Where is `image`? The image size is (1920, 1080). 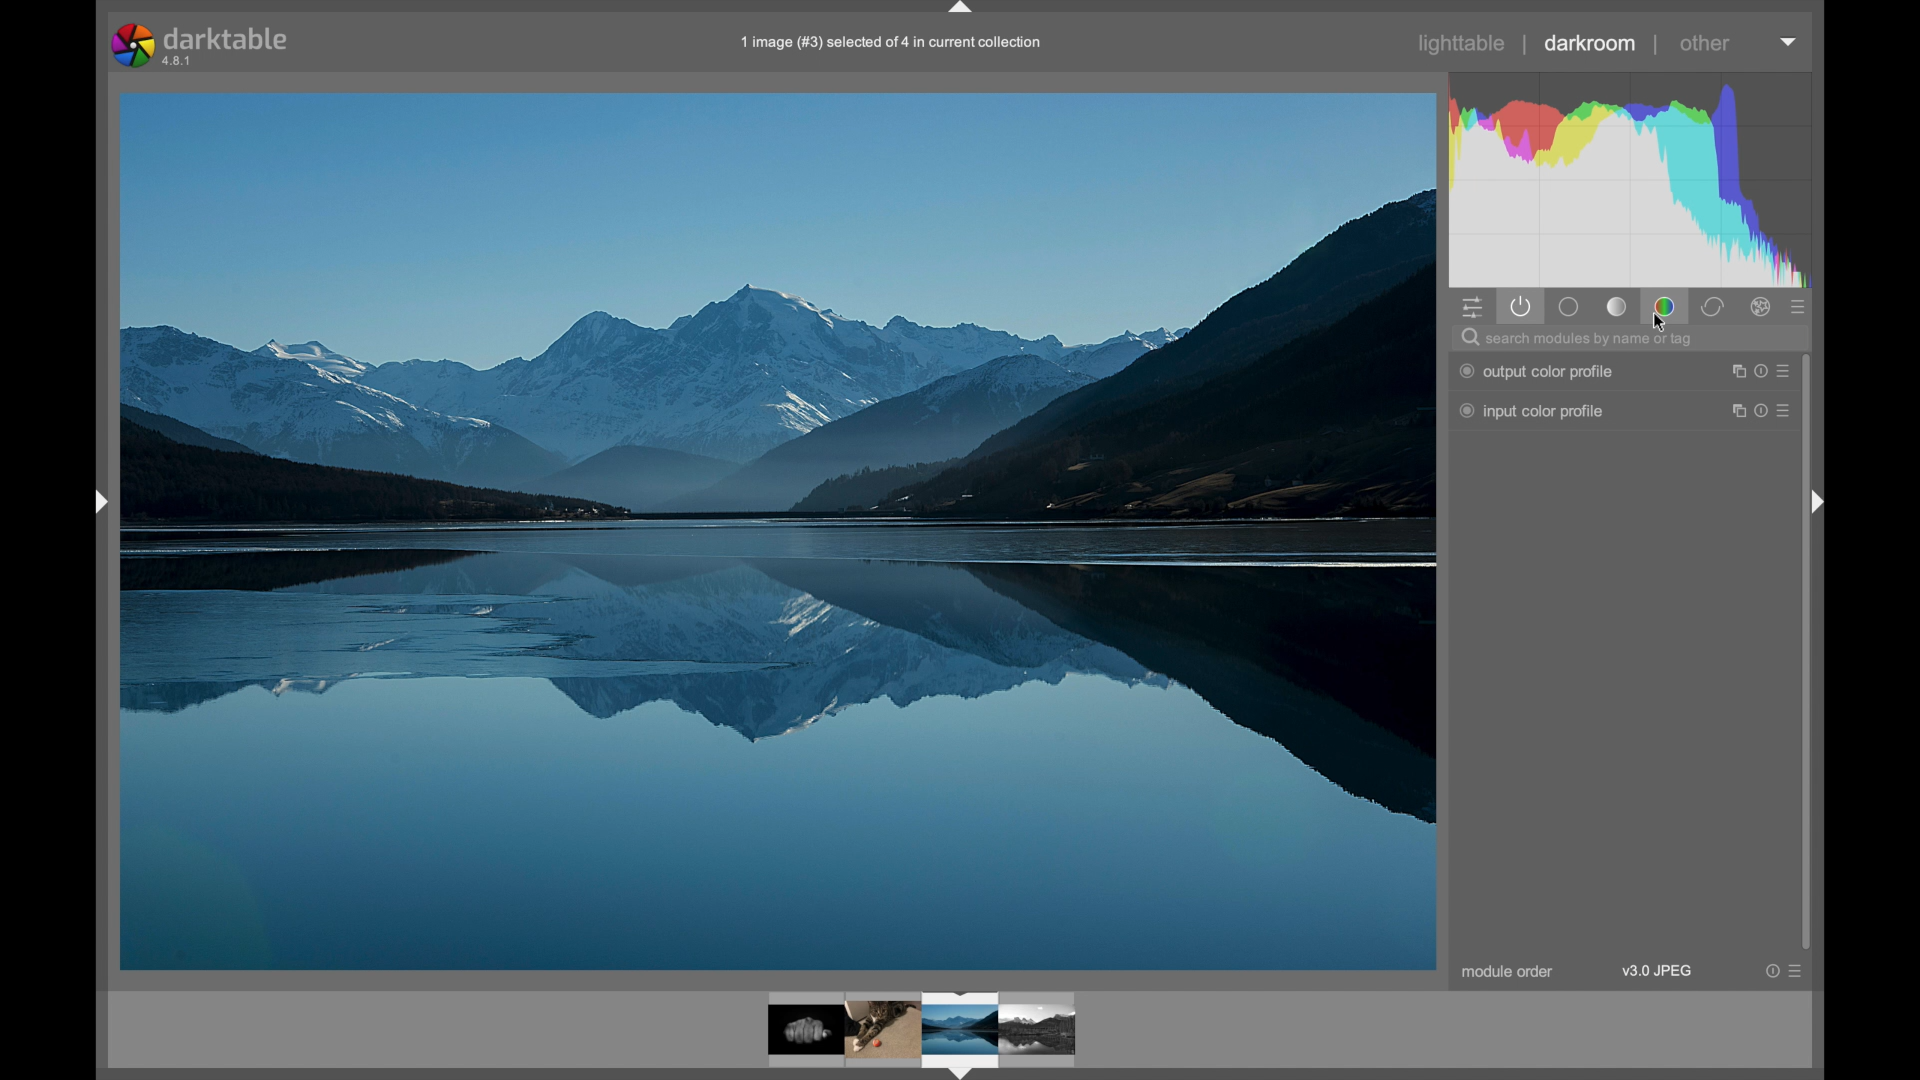 image is located at coordinates (1045, 1029).